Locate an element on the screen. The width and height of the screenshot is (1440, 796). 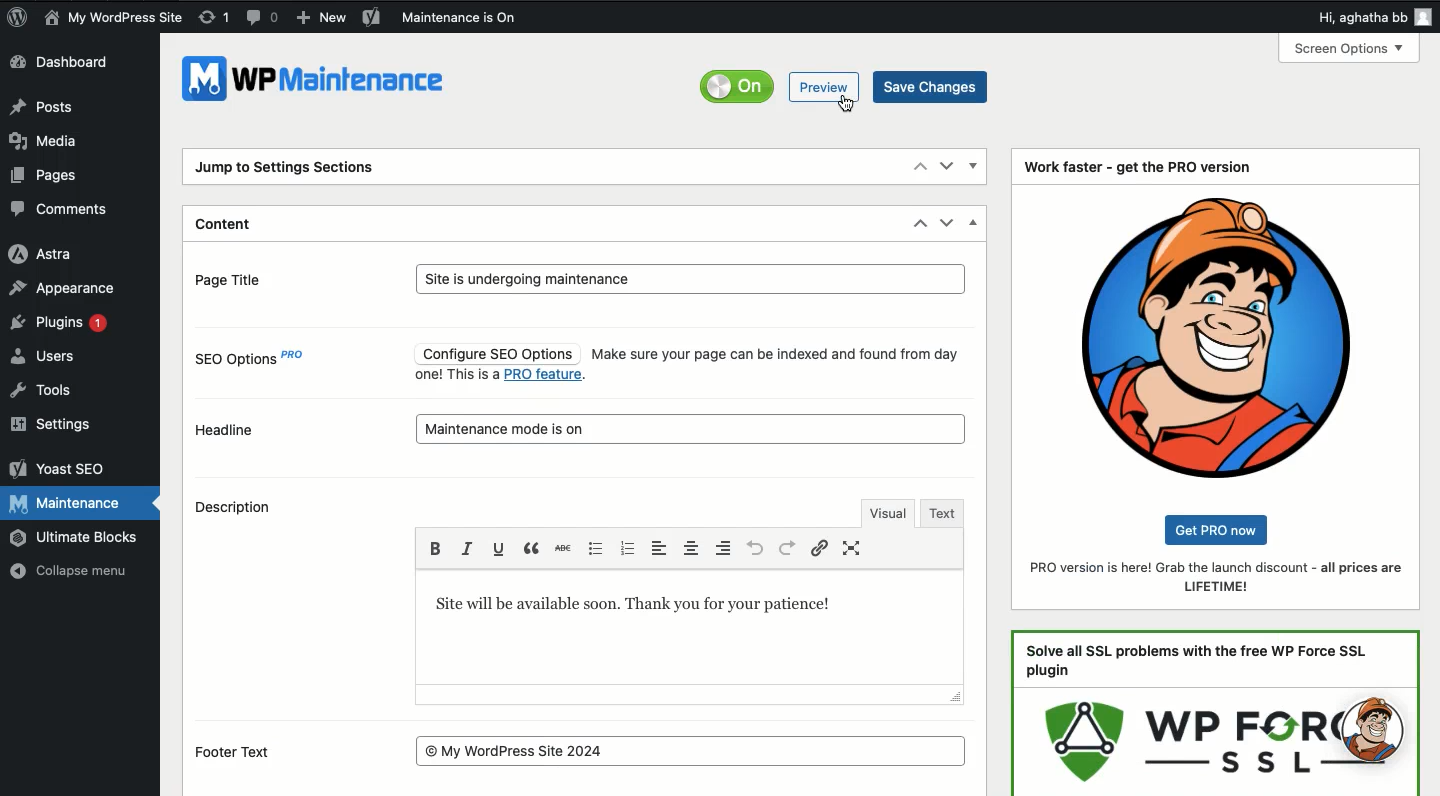
Maintenance is on is located at coordinates (467, 17).